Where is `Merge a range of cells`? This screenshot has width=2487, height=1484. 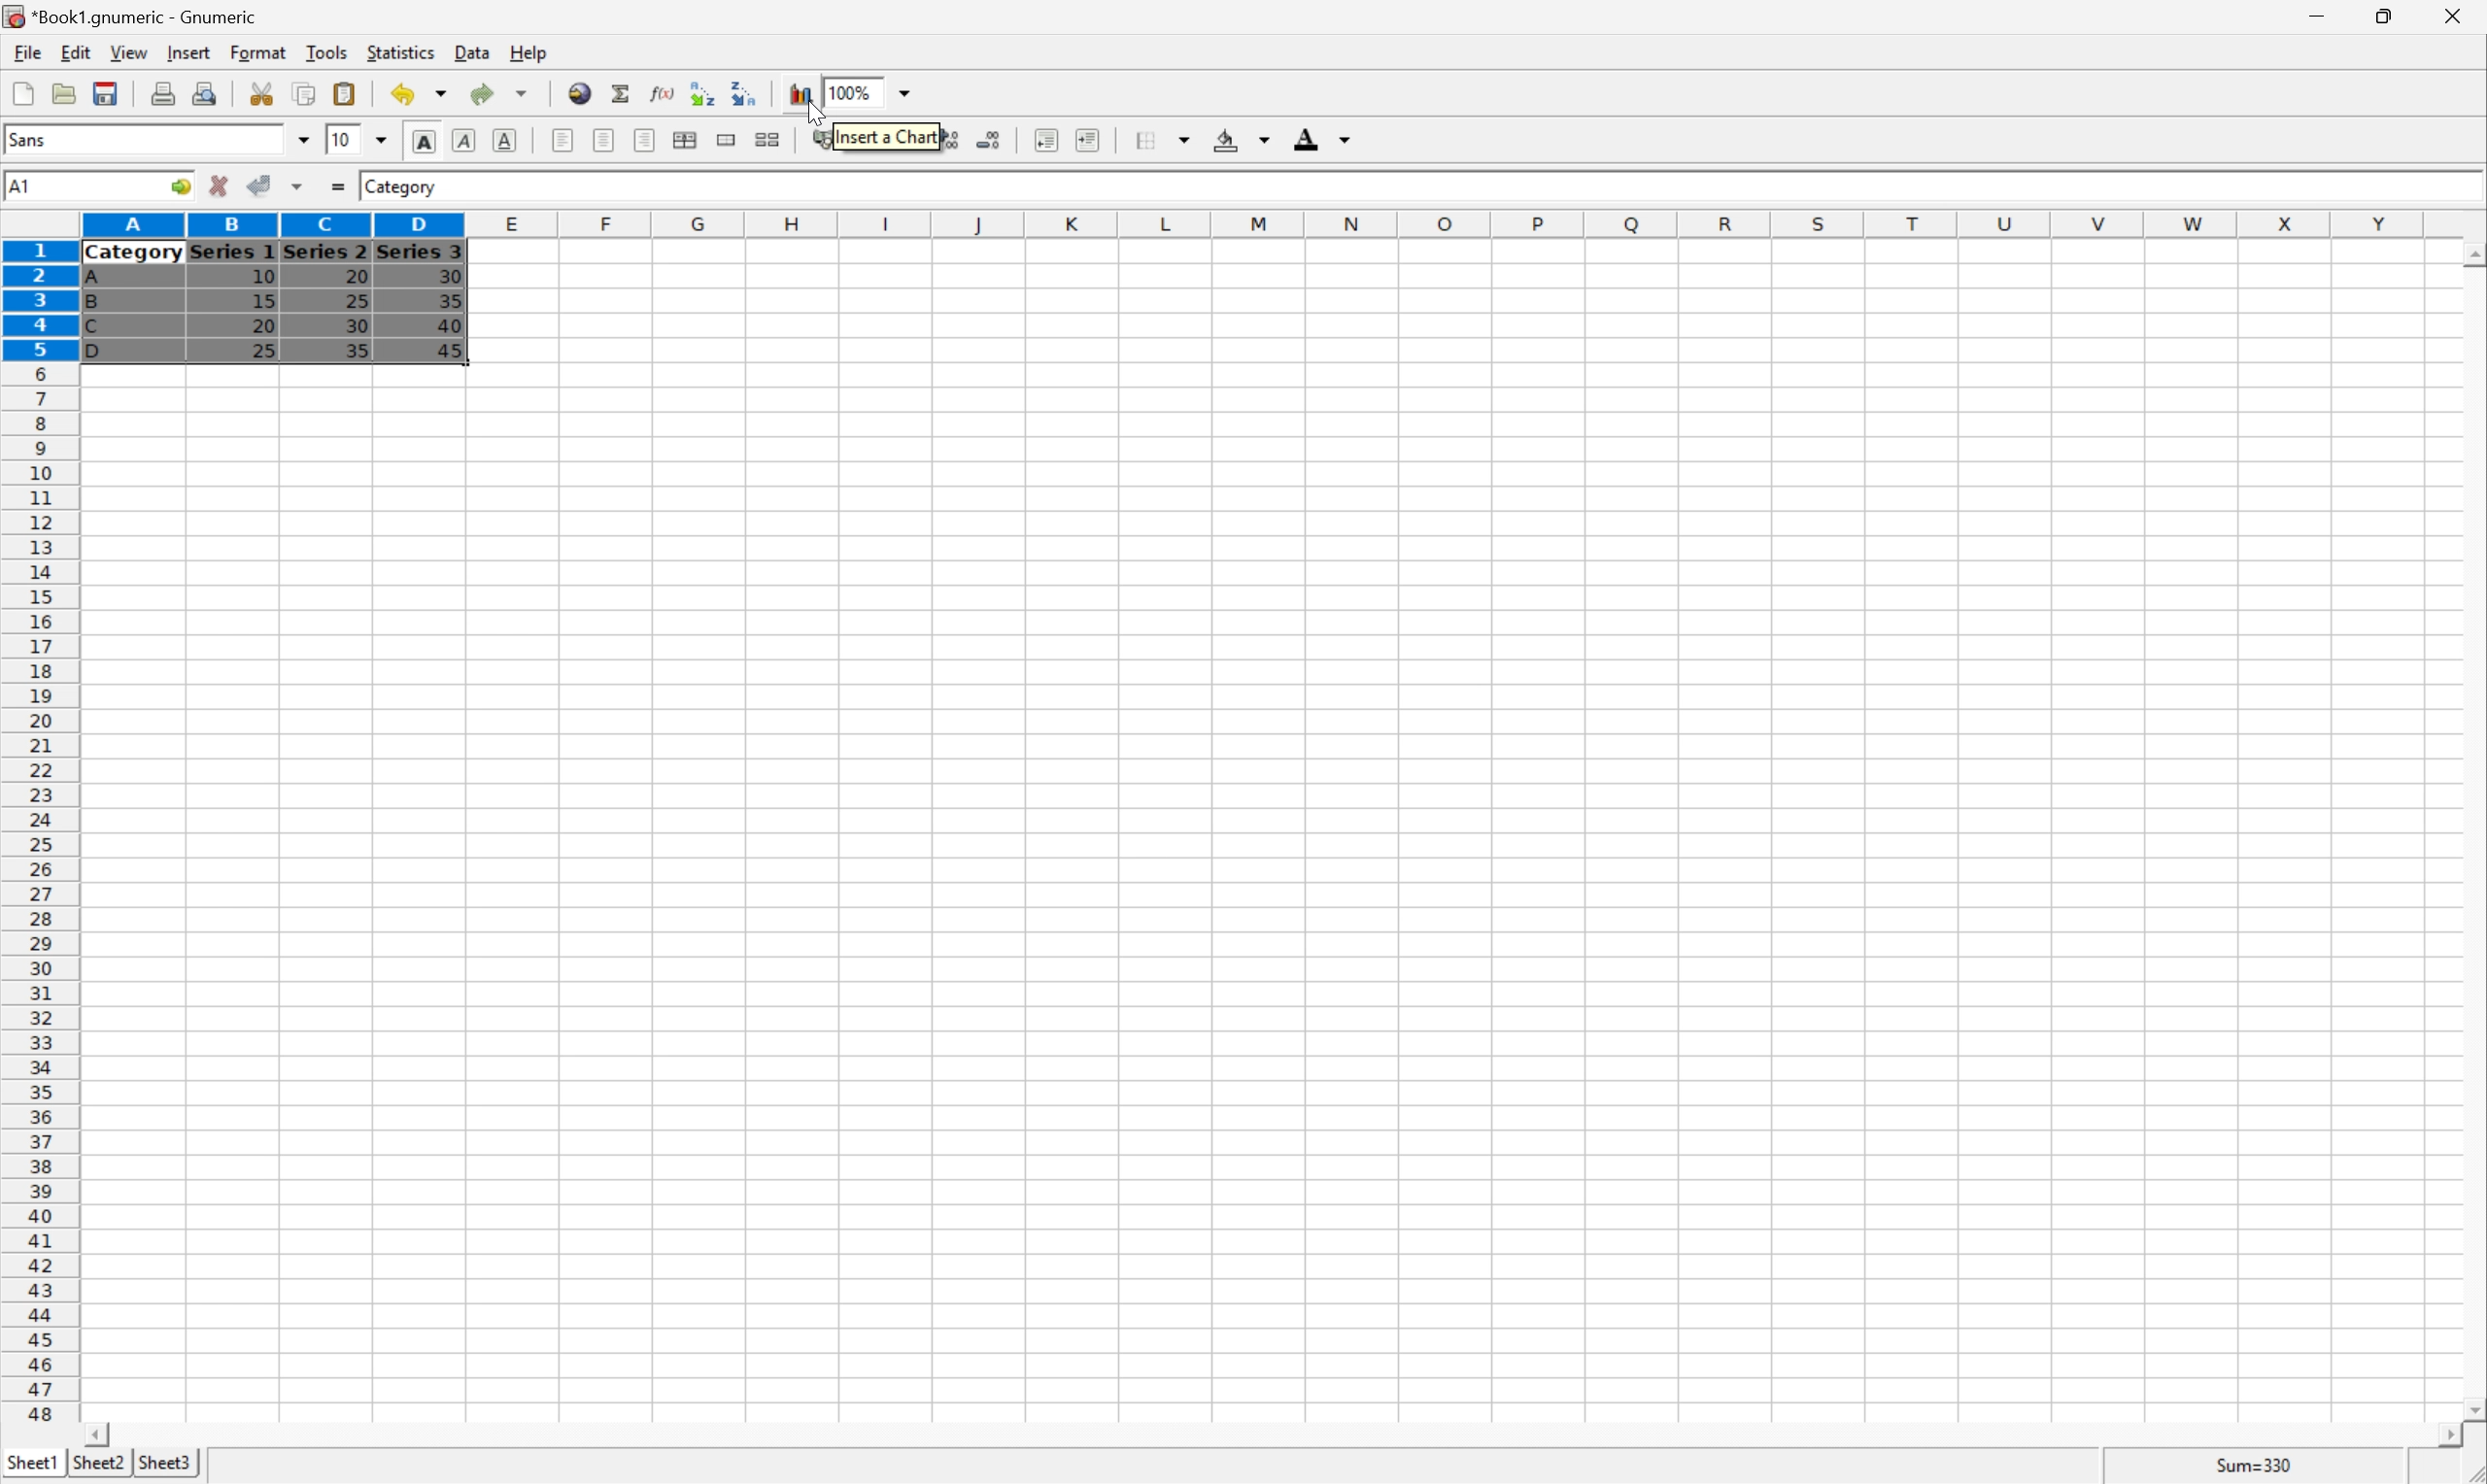 Merge a range of cells is located at coordinates (725, 139).